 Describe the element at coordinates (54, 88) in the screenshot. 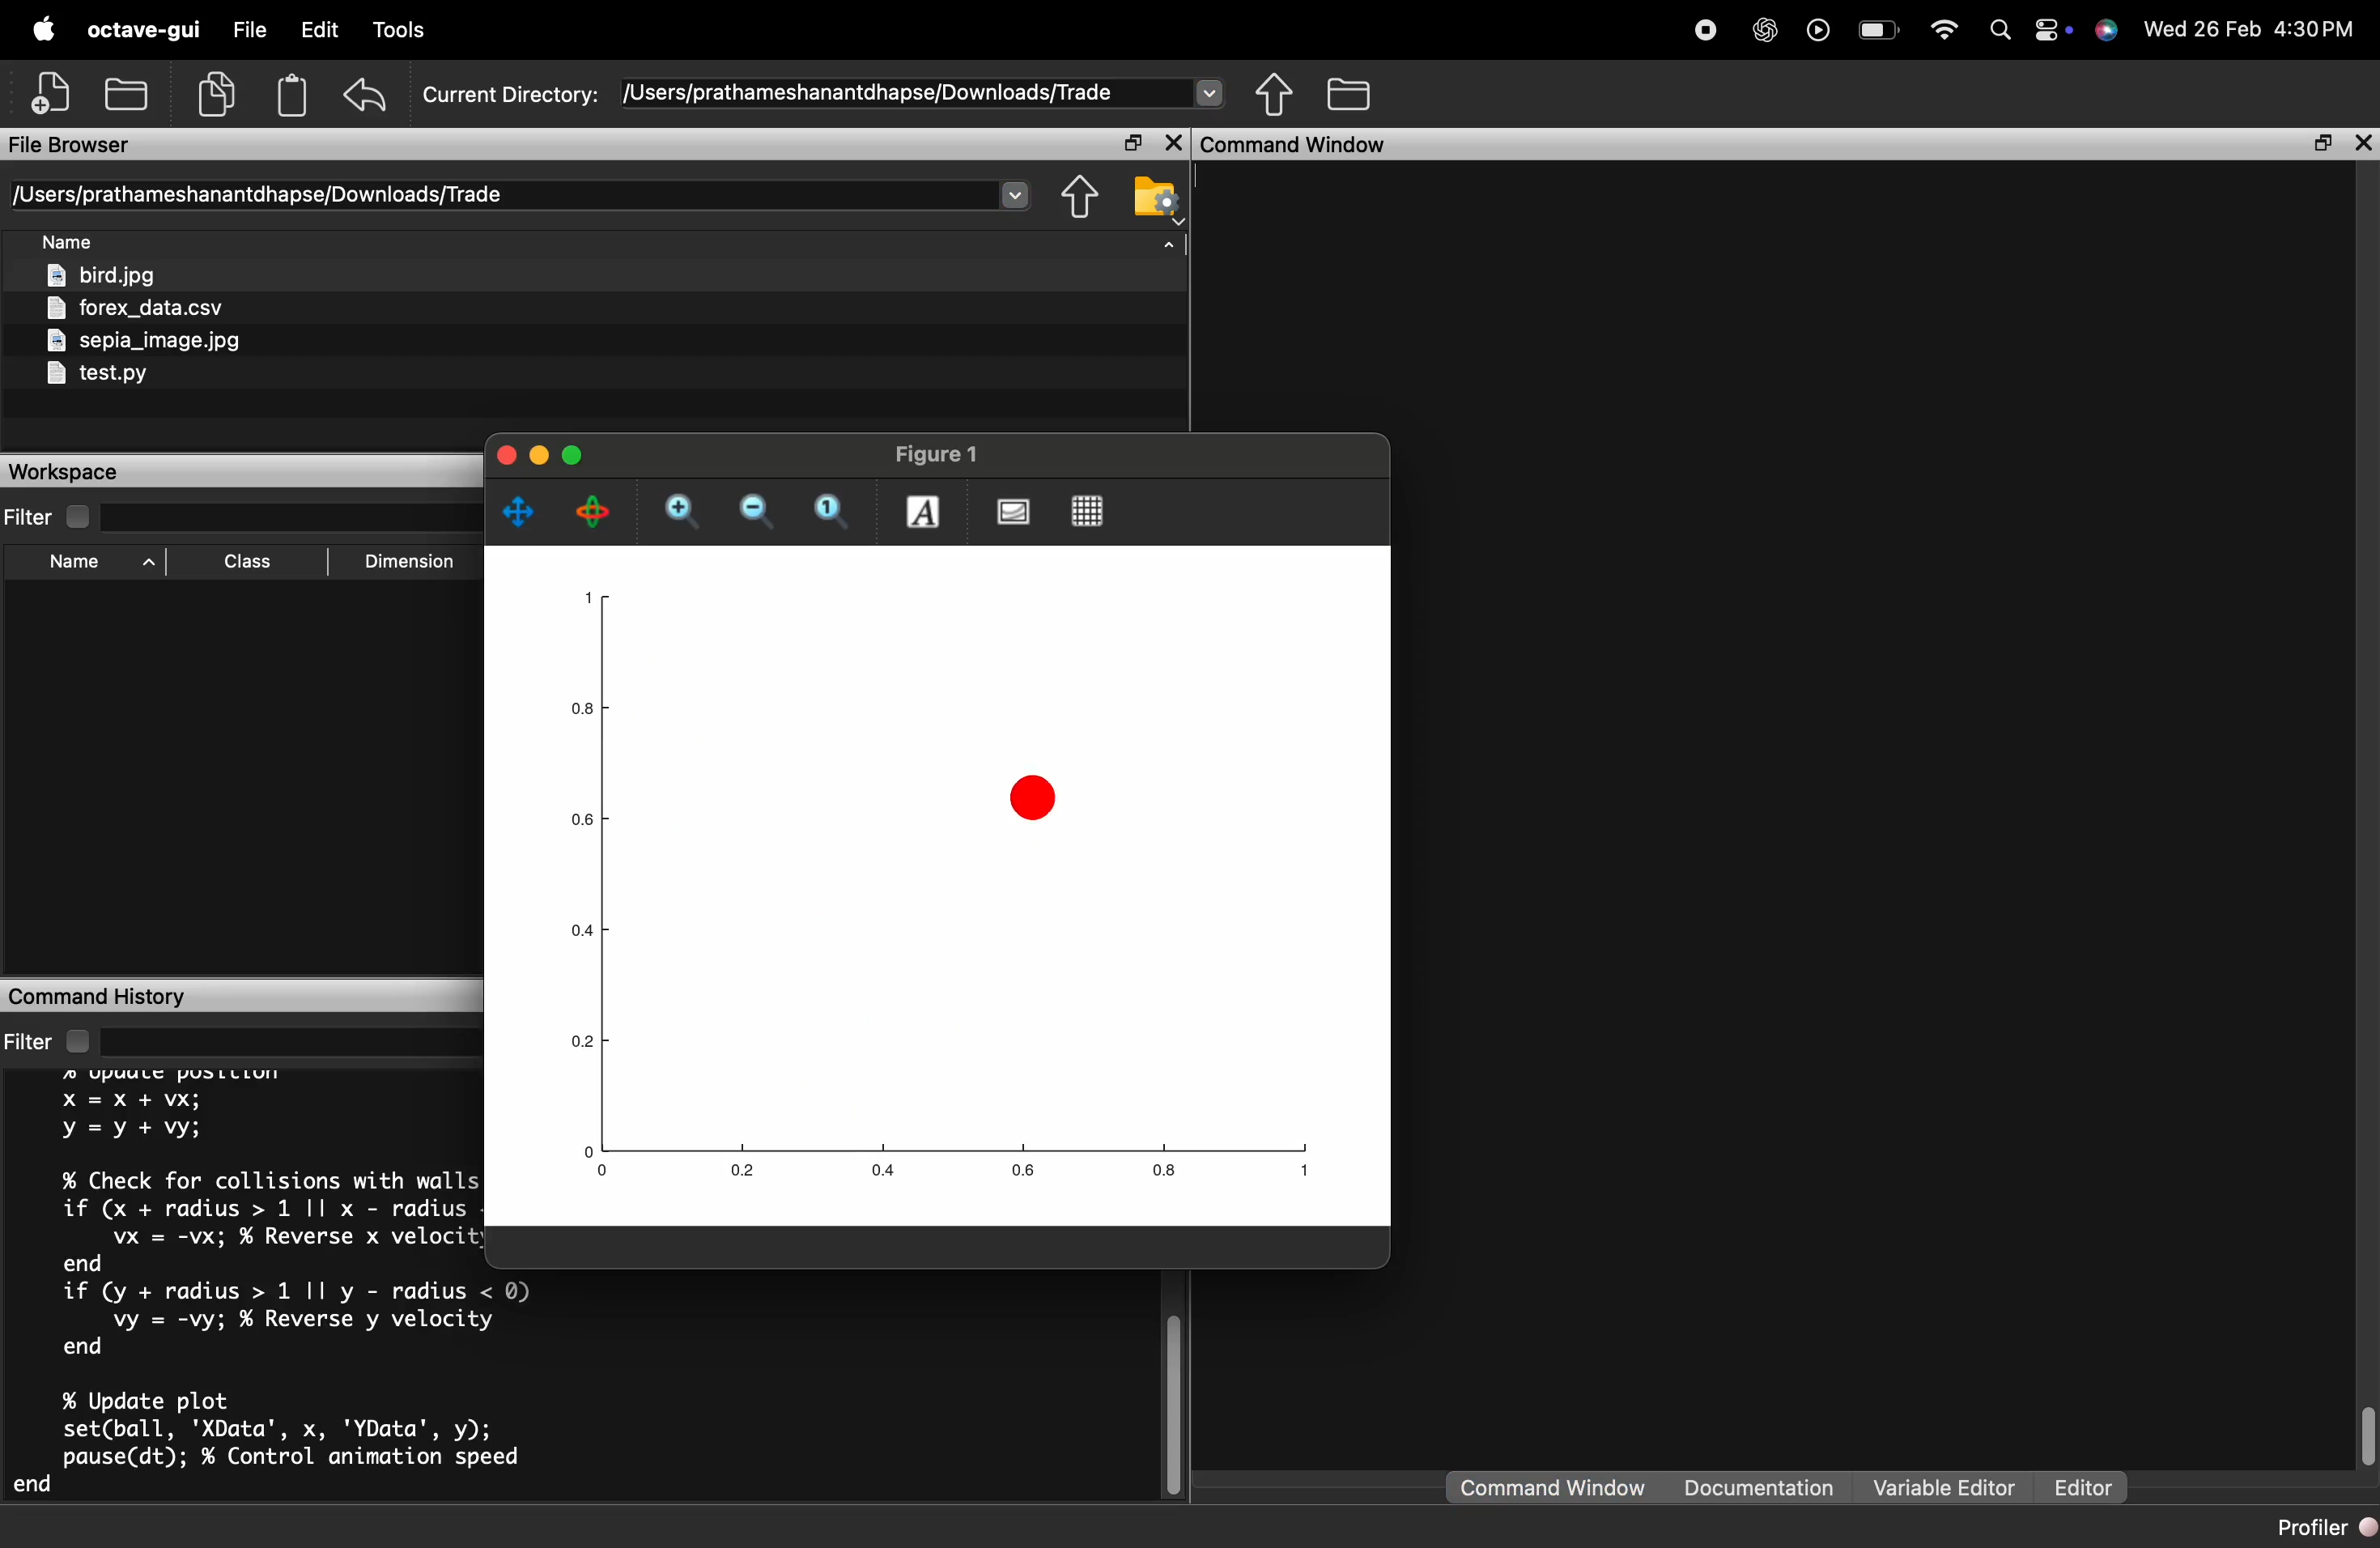

I see `add file` at that location.